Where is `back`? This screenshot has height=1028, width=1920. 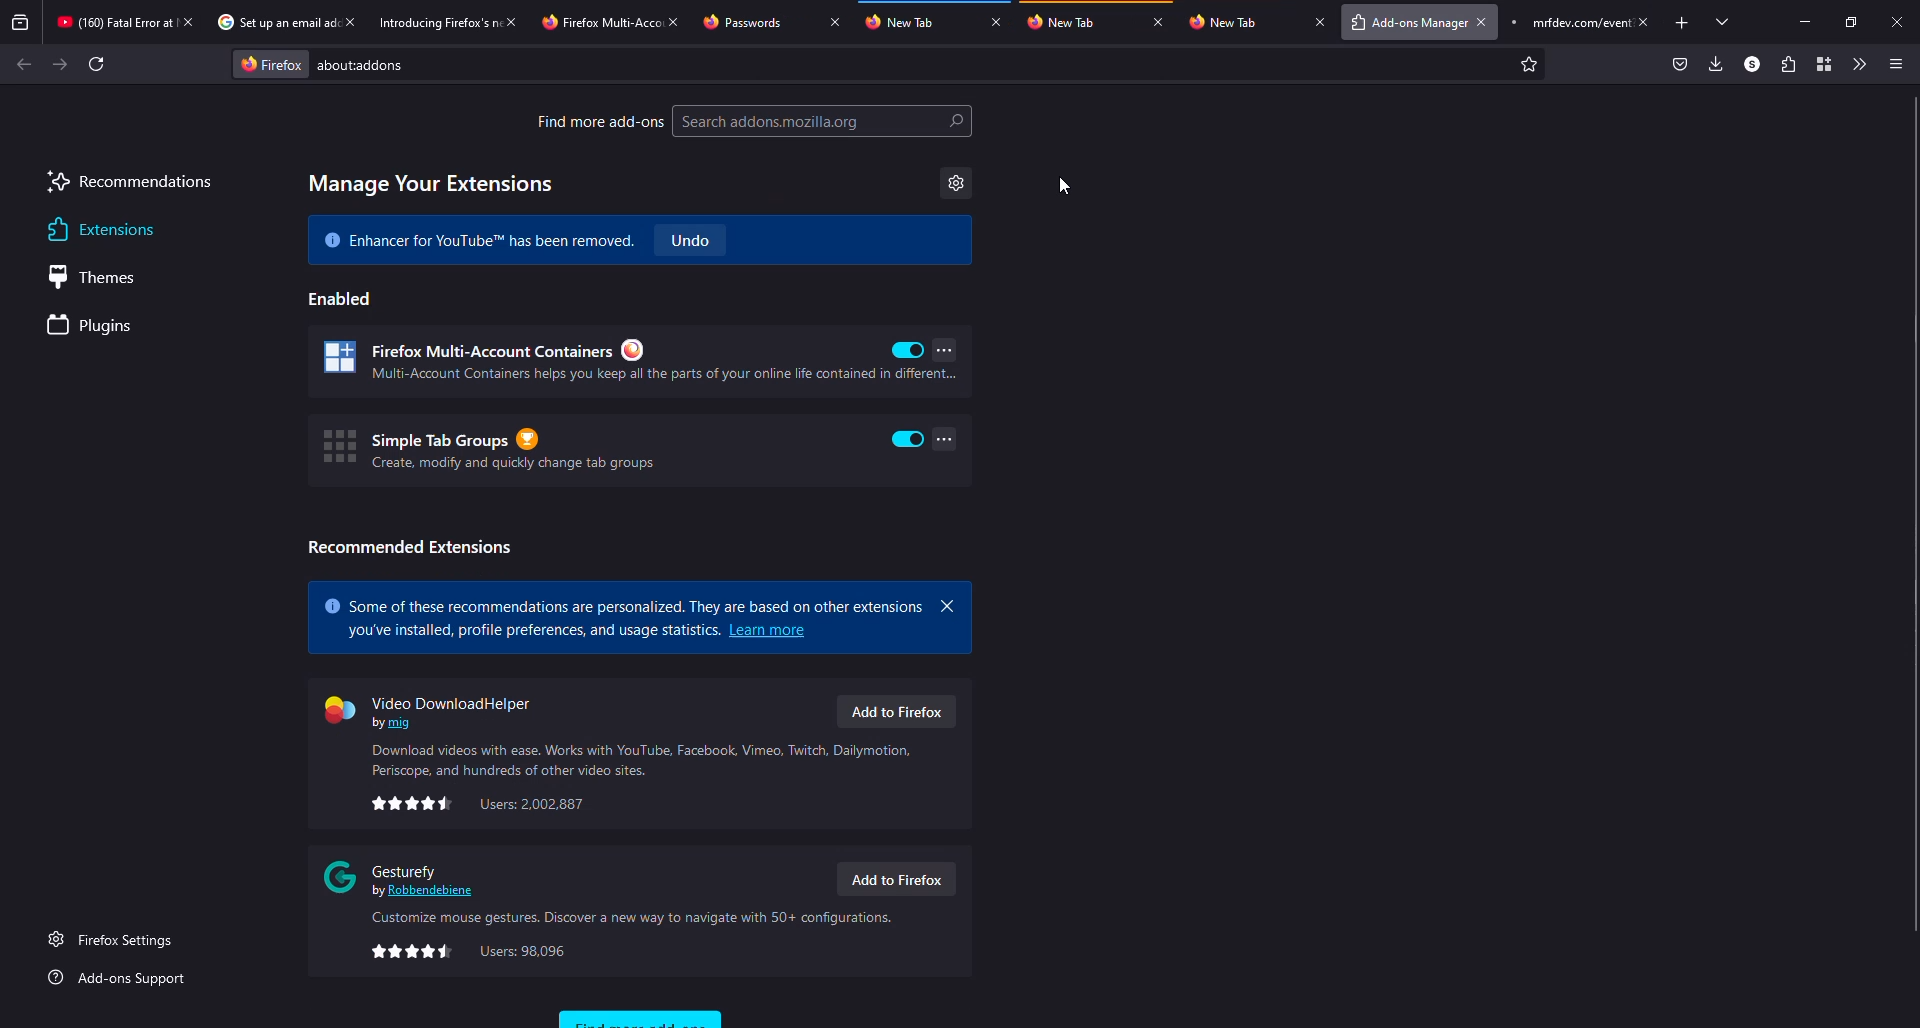 back is located at coordinates (24, 64).